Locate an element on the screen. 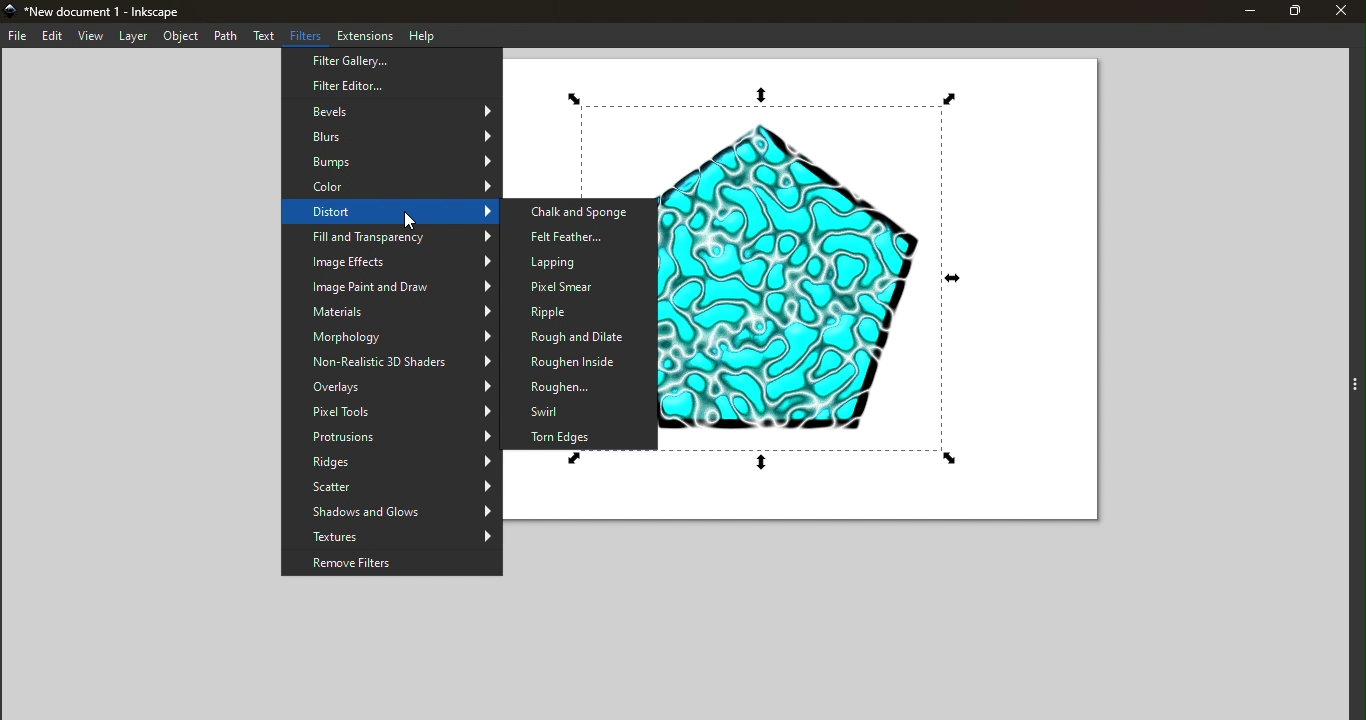 This screenshot has height=720, width=1366. Distort is located at coordinates (388, 213).